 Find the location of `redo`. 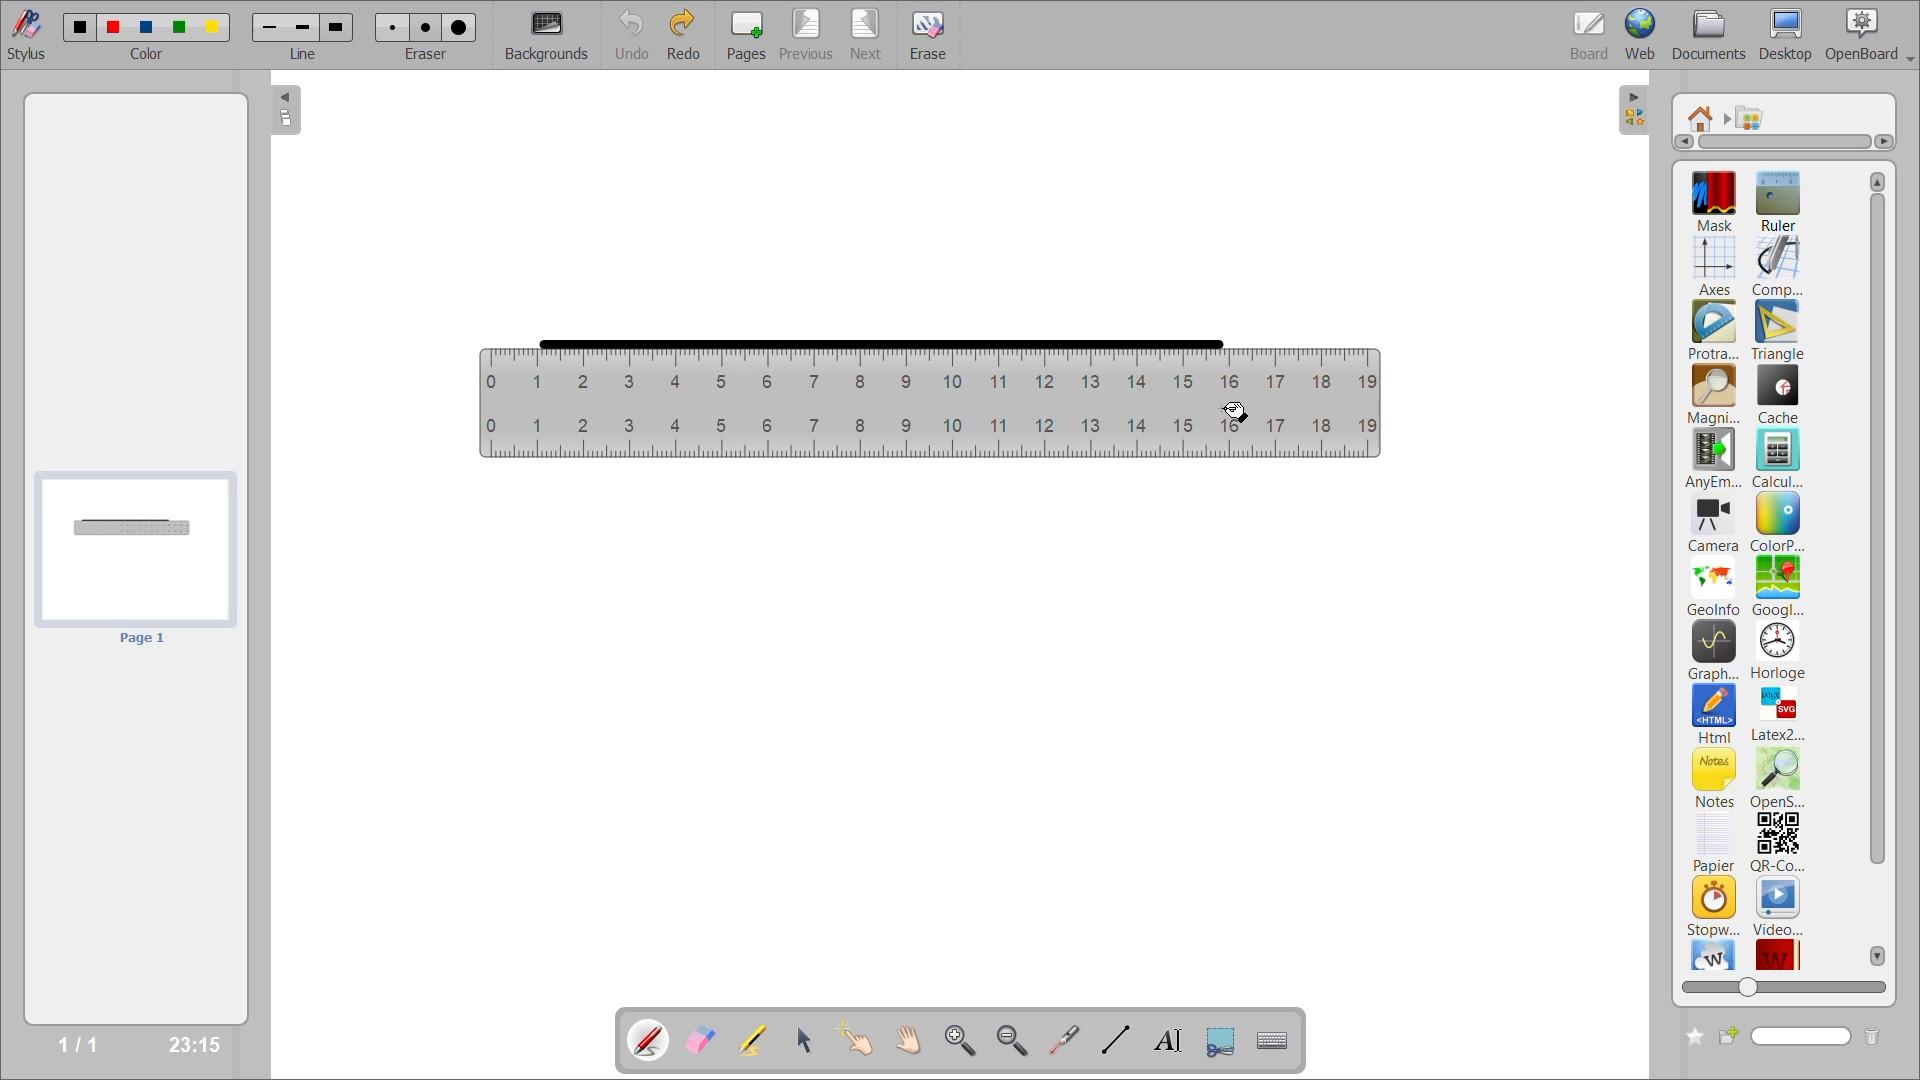

redo is located at coordinates (688, 33).